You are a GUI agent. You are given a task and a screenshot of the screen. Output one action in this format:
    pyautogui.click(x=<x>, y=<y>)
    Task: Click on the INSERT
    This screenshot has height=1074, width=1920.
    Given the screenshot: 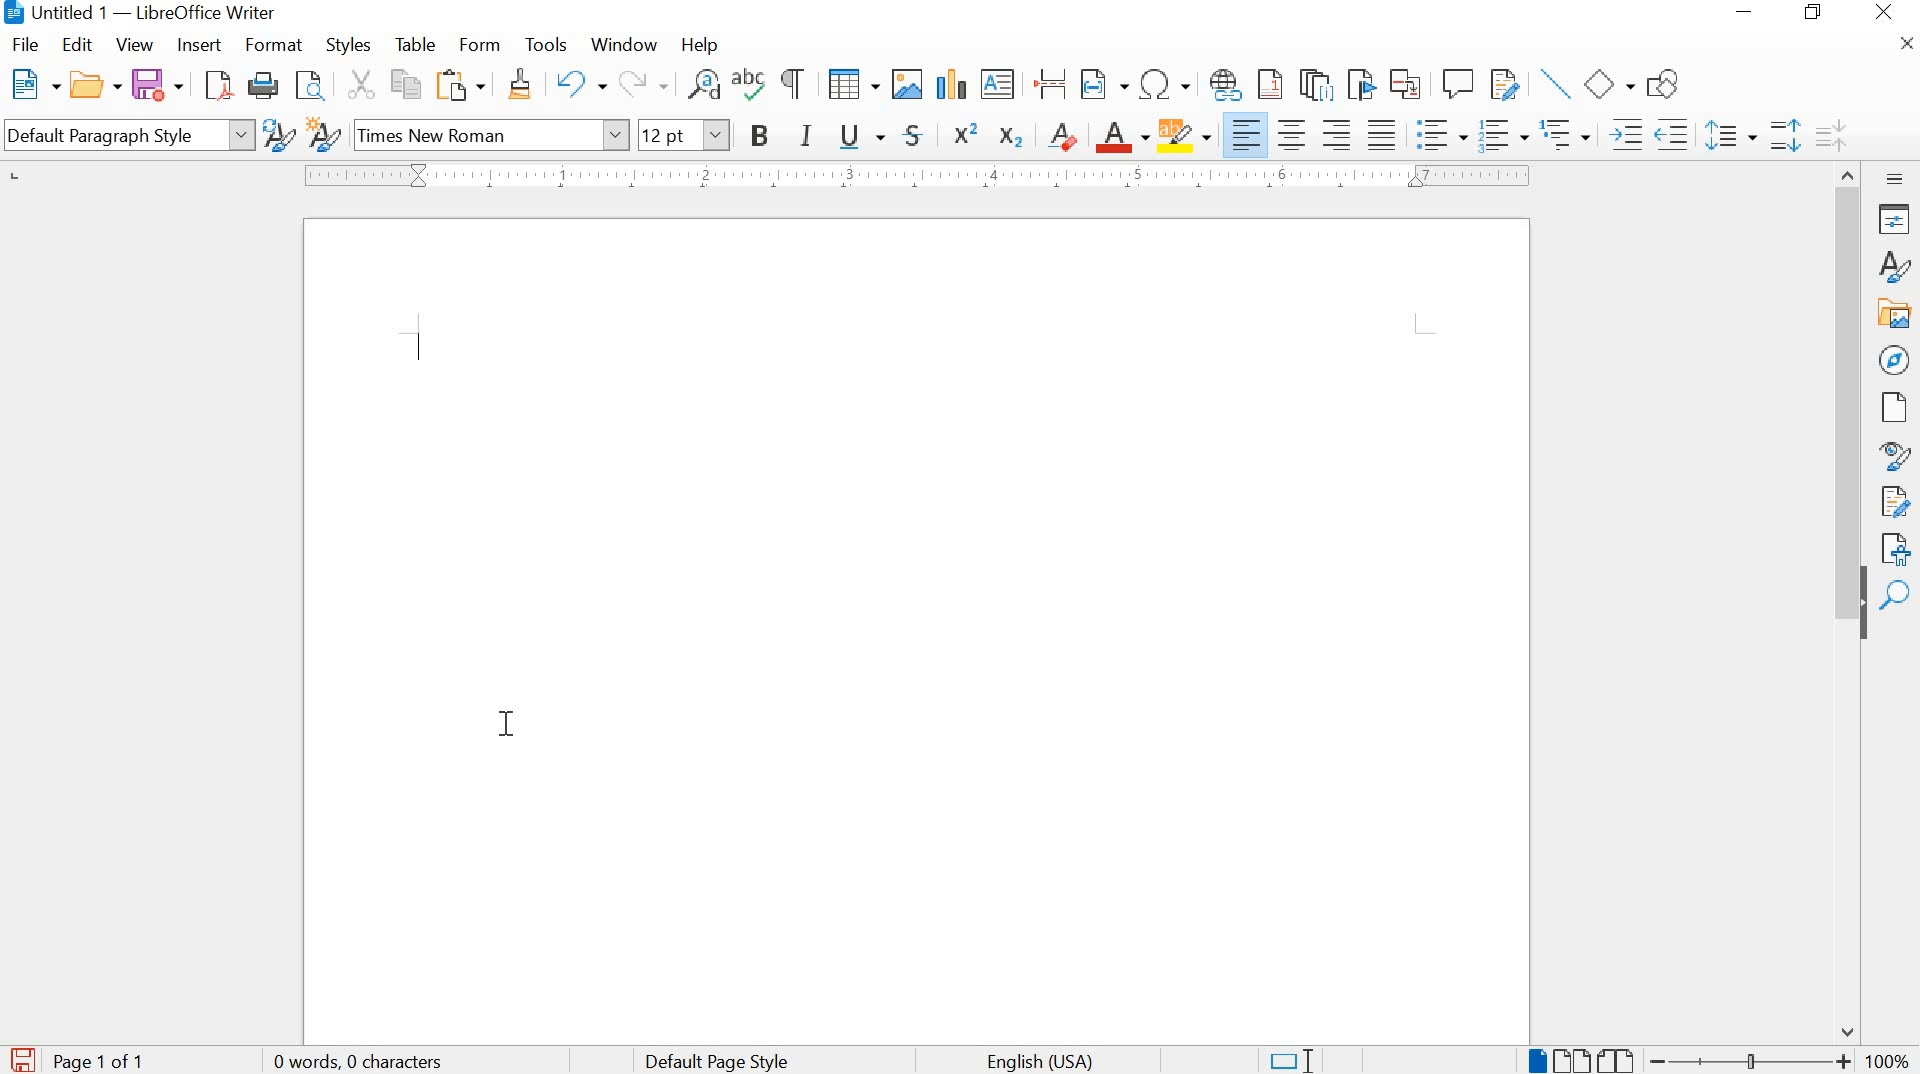 What is the action you would take?
    pyautogui.click(x=196, y=45)
    